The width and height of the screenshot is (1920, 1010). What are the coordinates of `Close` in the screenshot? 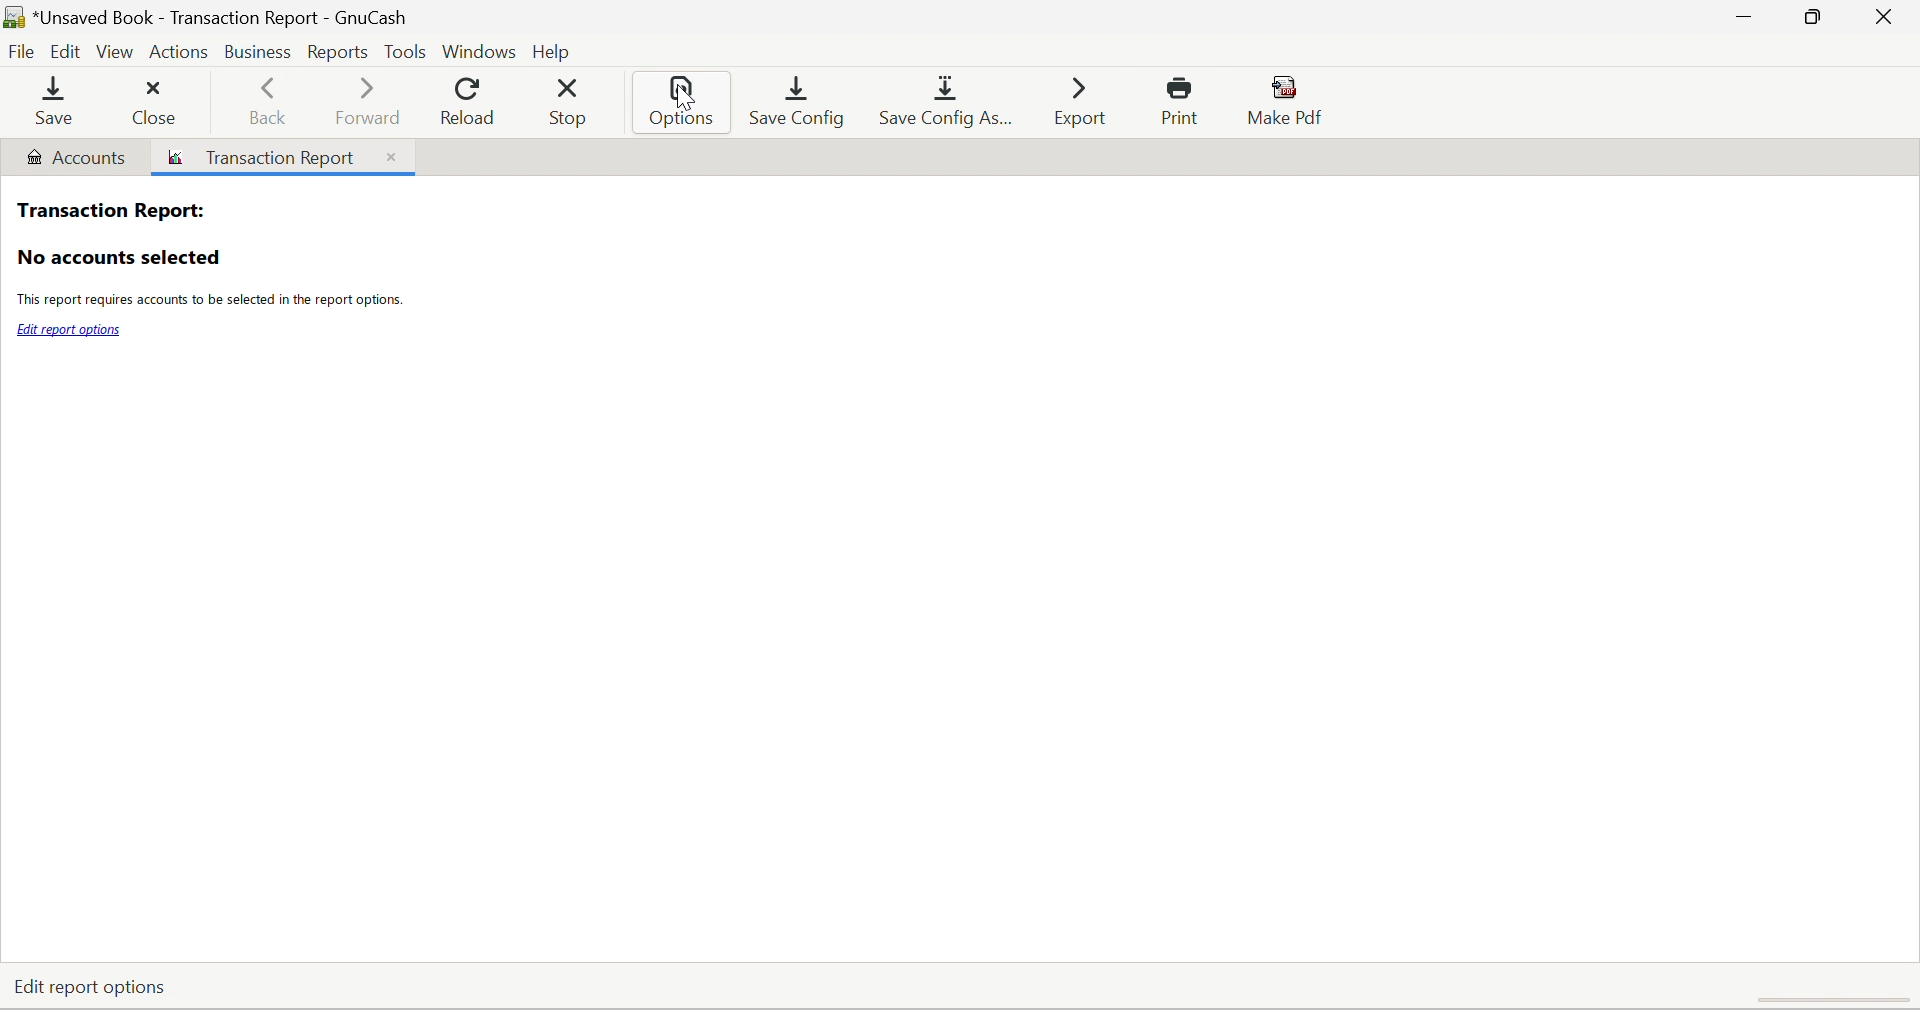 It's located at (154, 101).